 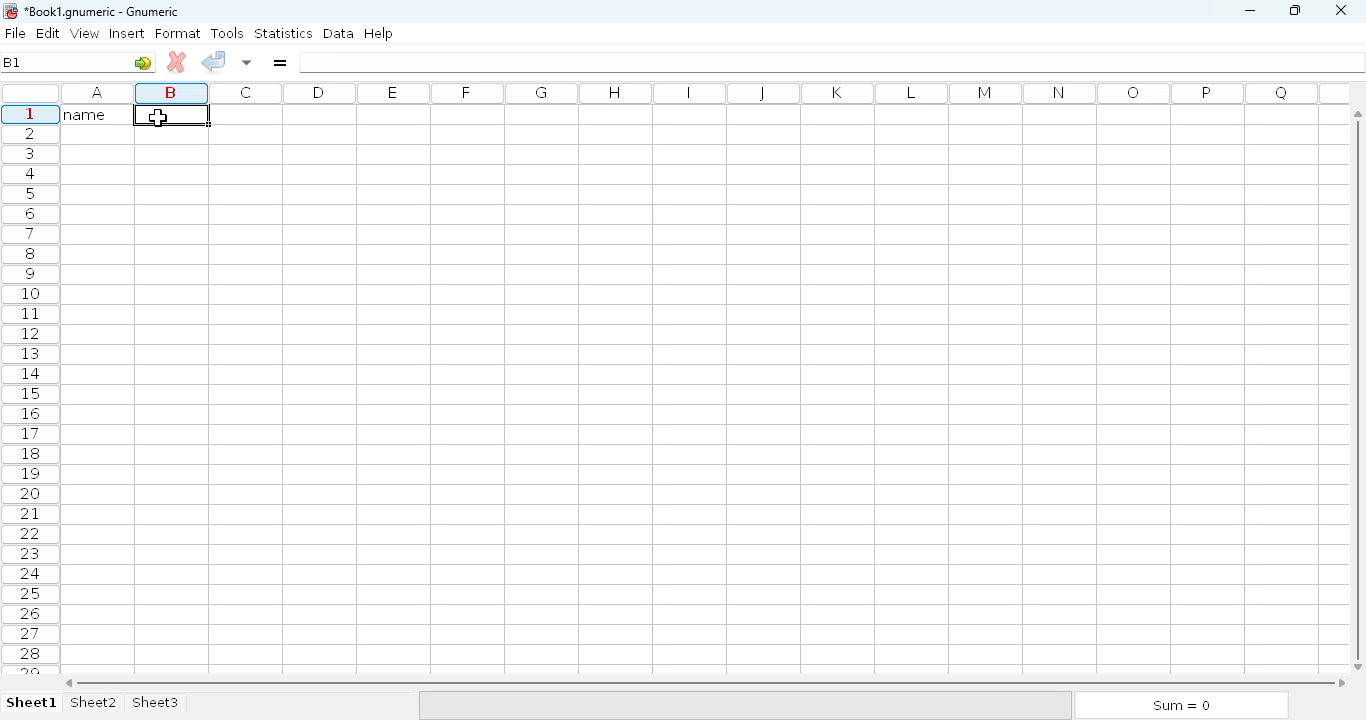 What do you see at coordinates (177, 62) in the screenshot?
I see `cancel change` at bounding box center [177, 62].